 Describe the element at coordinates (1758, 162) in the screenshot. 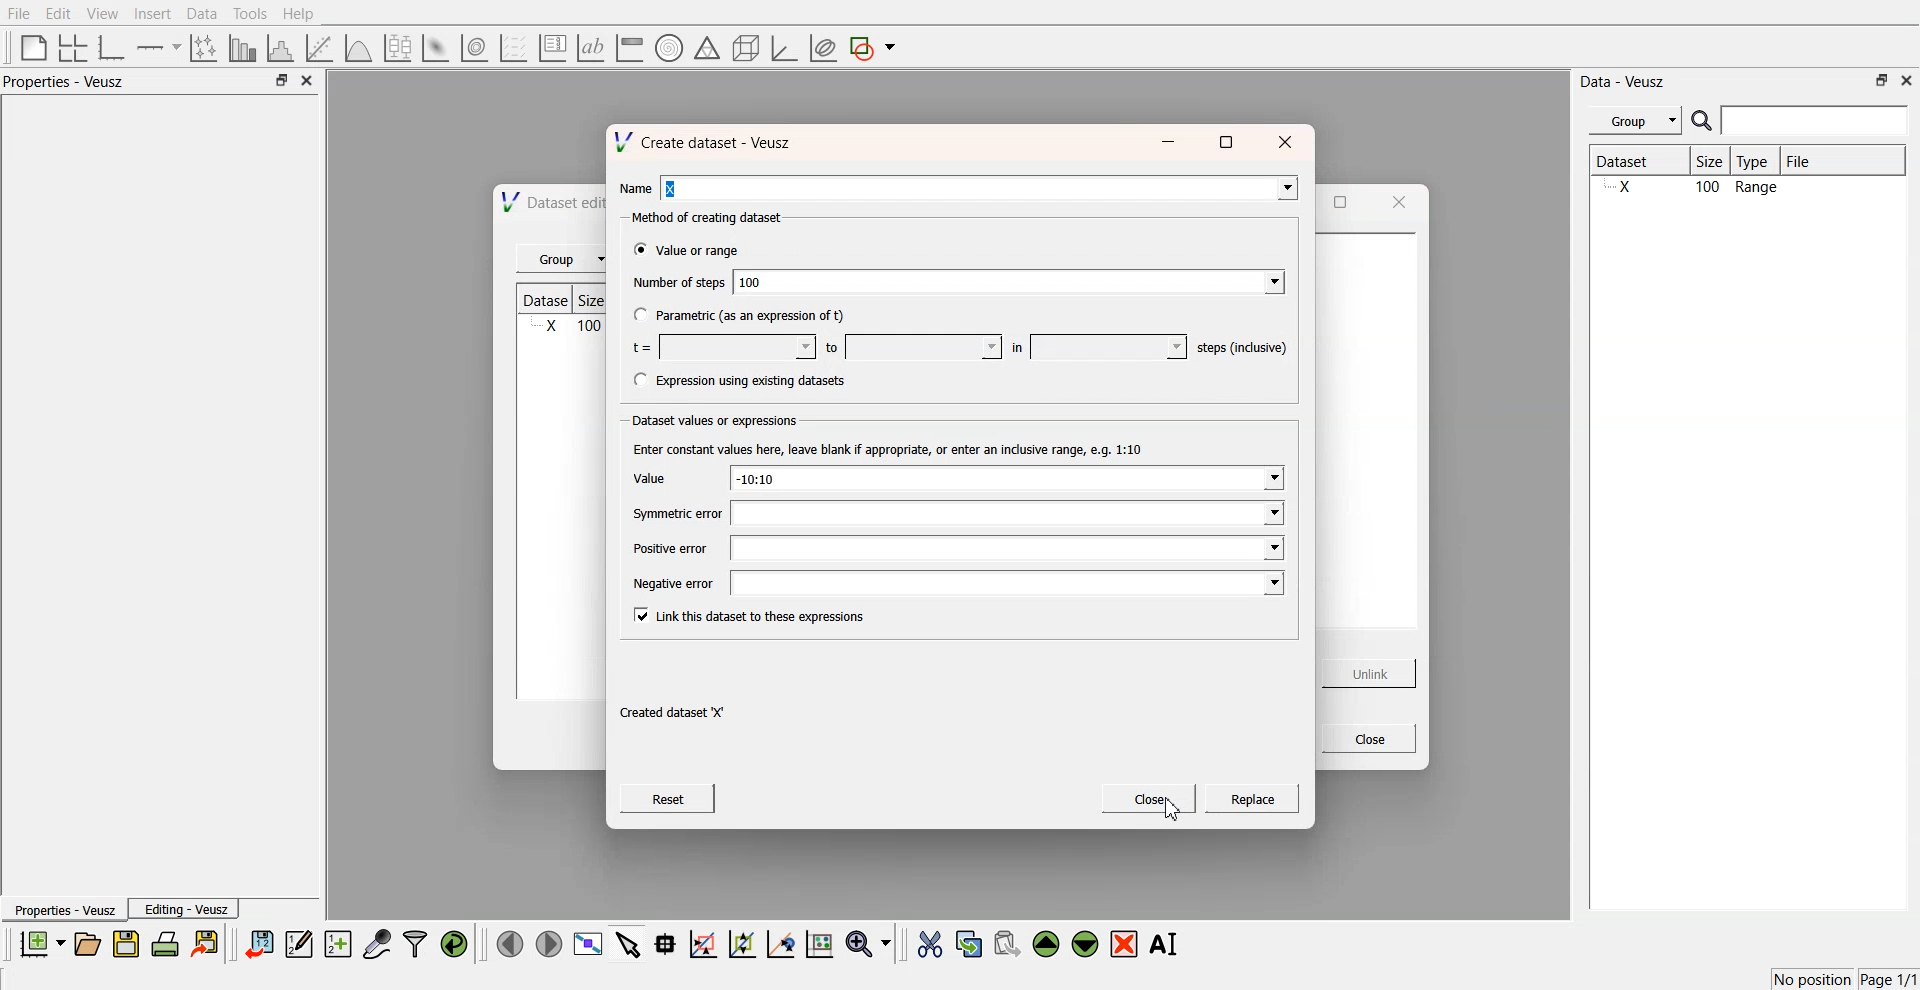

I see `Type` at that location.